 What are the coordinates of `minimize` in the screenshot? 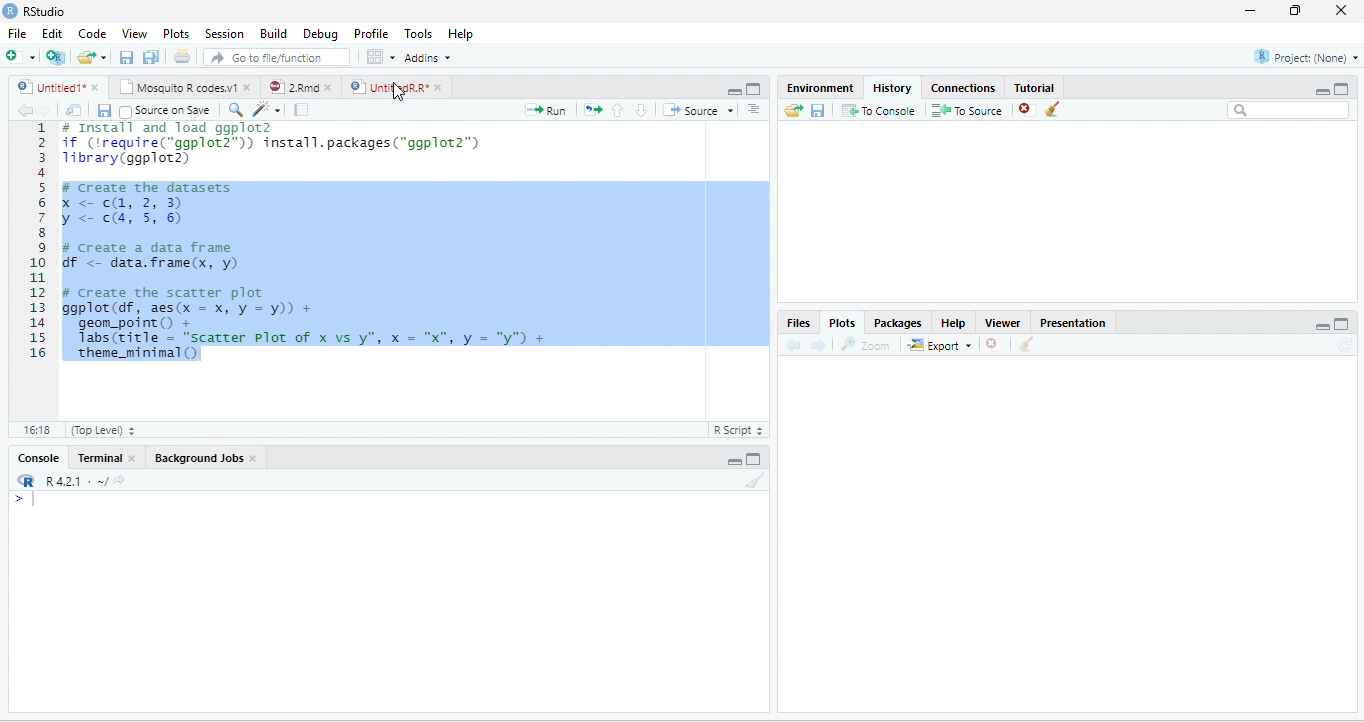 It's located at (1251, 11).